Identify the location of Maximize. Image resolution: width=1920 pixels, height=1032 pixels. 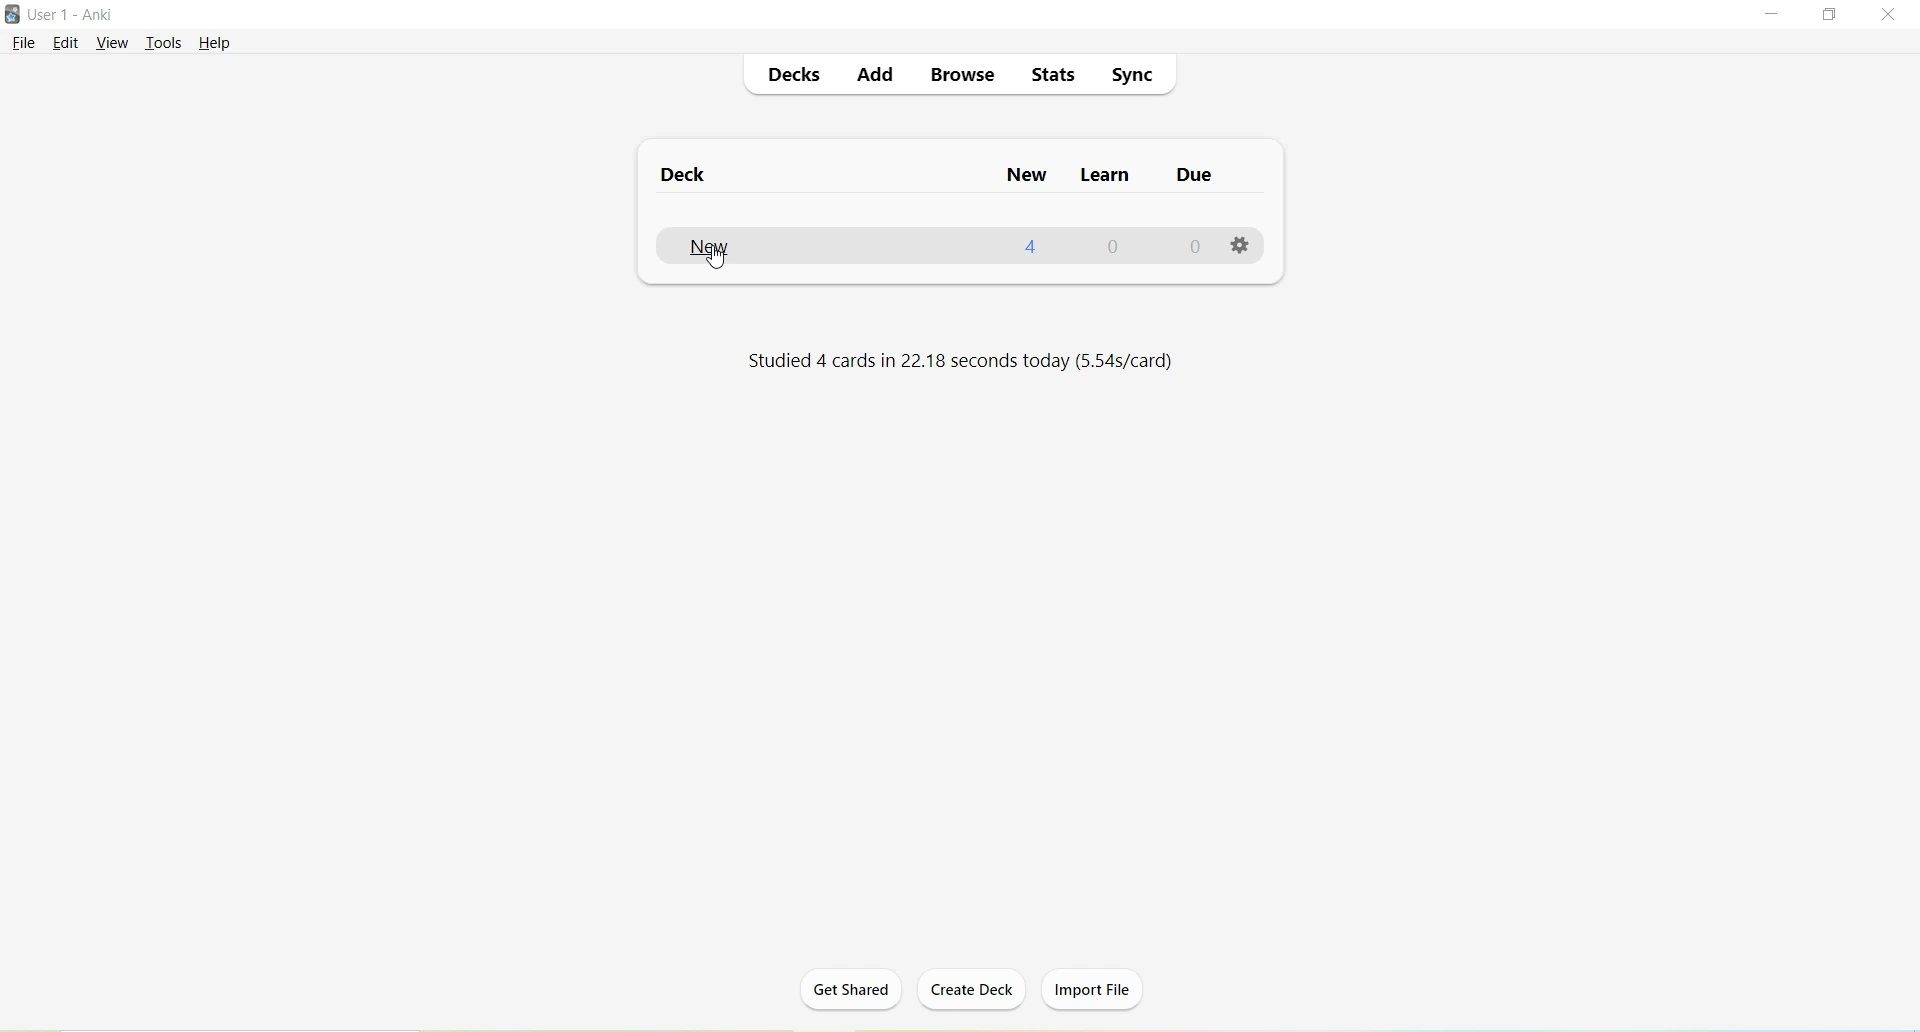
(1826, 16).